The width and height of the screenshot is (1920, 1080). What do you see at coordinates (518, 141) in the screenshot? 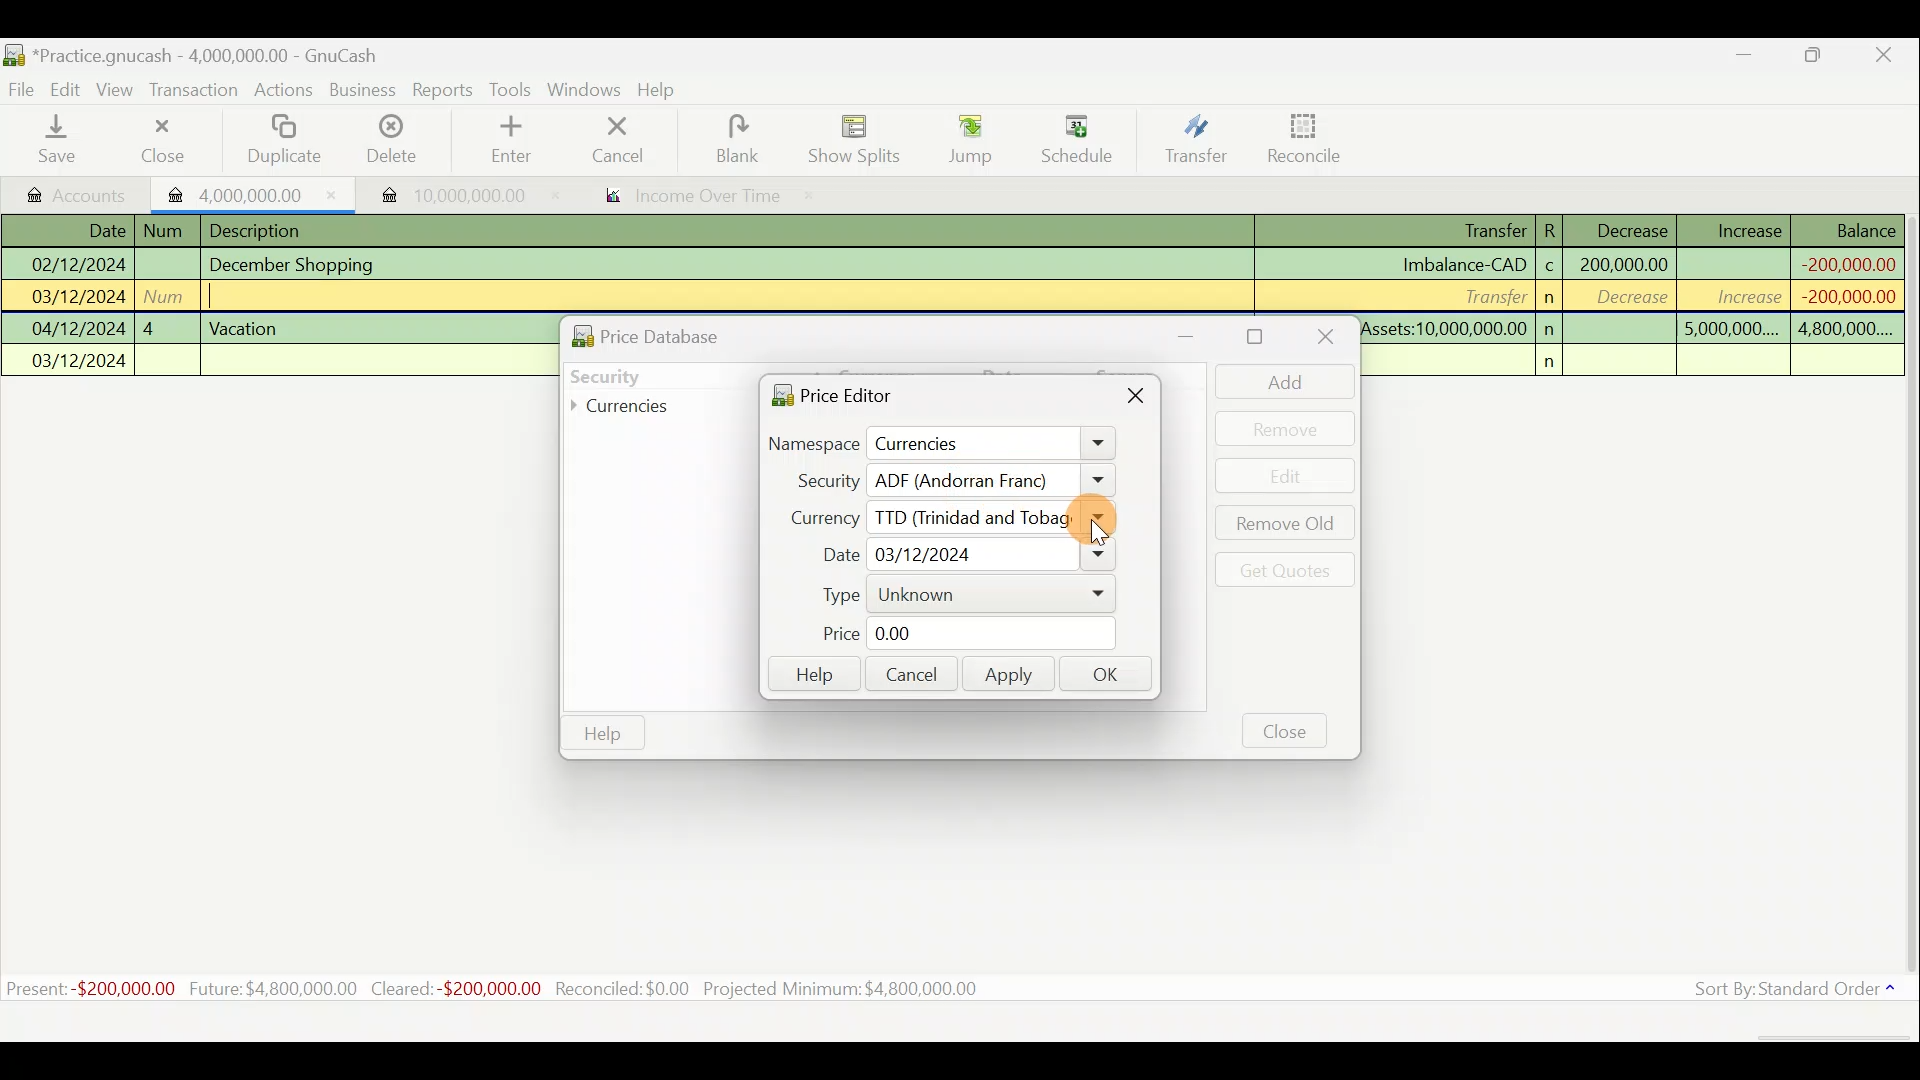
I see `enter` at bounding box center [518, 141].